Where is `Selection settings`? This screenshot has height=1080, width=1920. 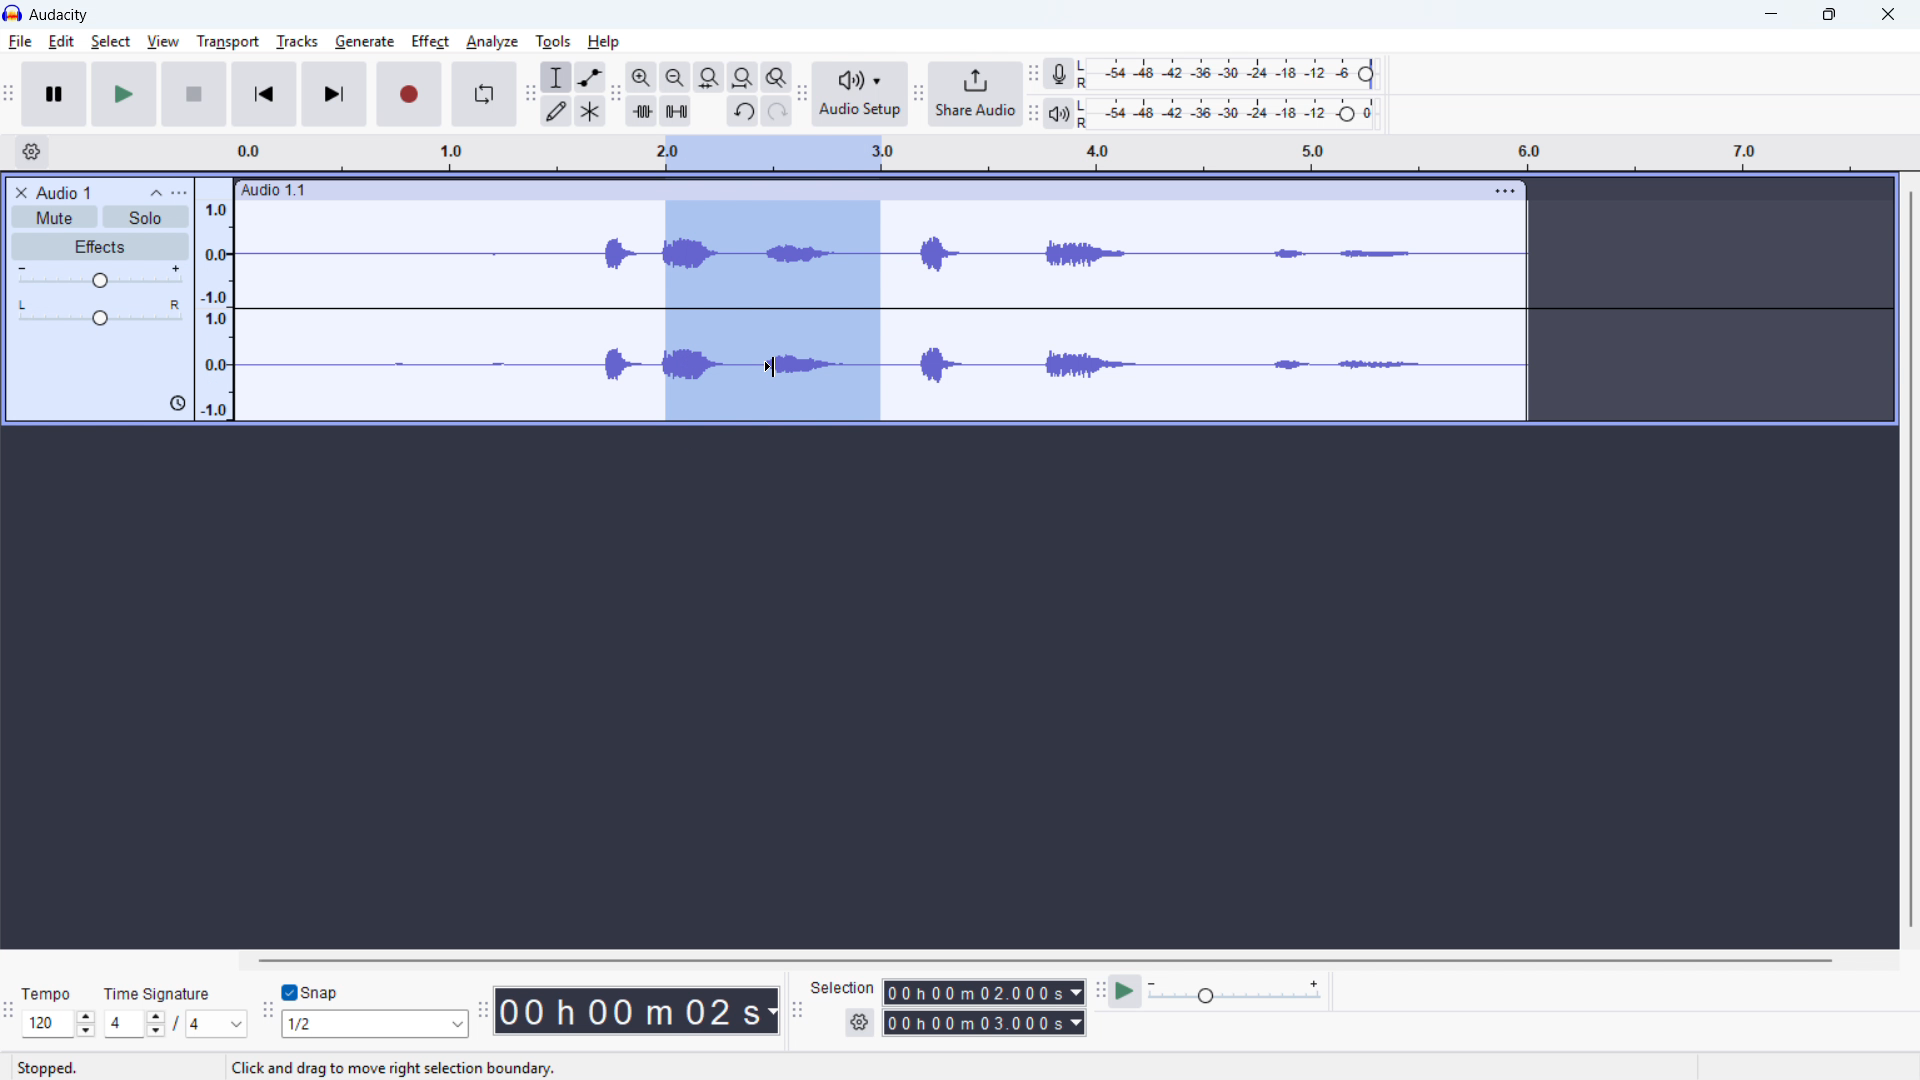 Selection settings is located at coordinates (860, 1021).